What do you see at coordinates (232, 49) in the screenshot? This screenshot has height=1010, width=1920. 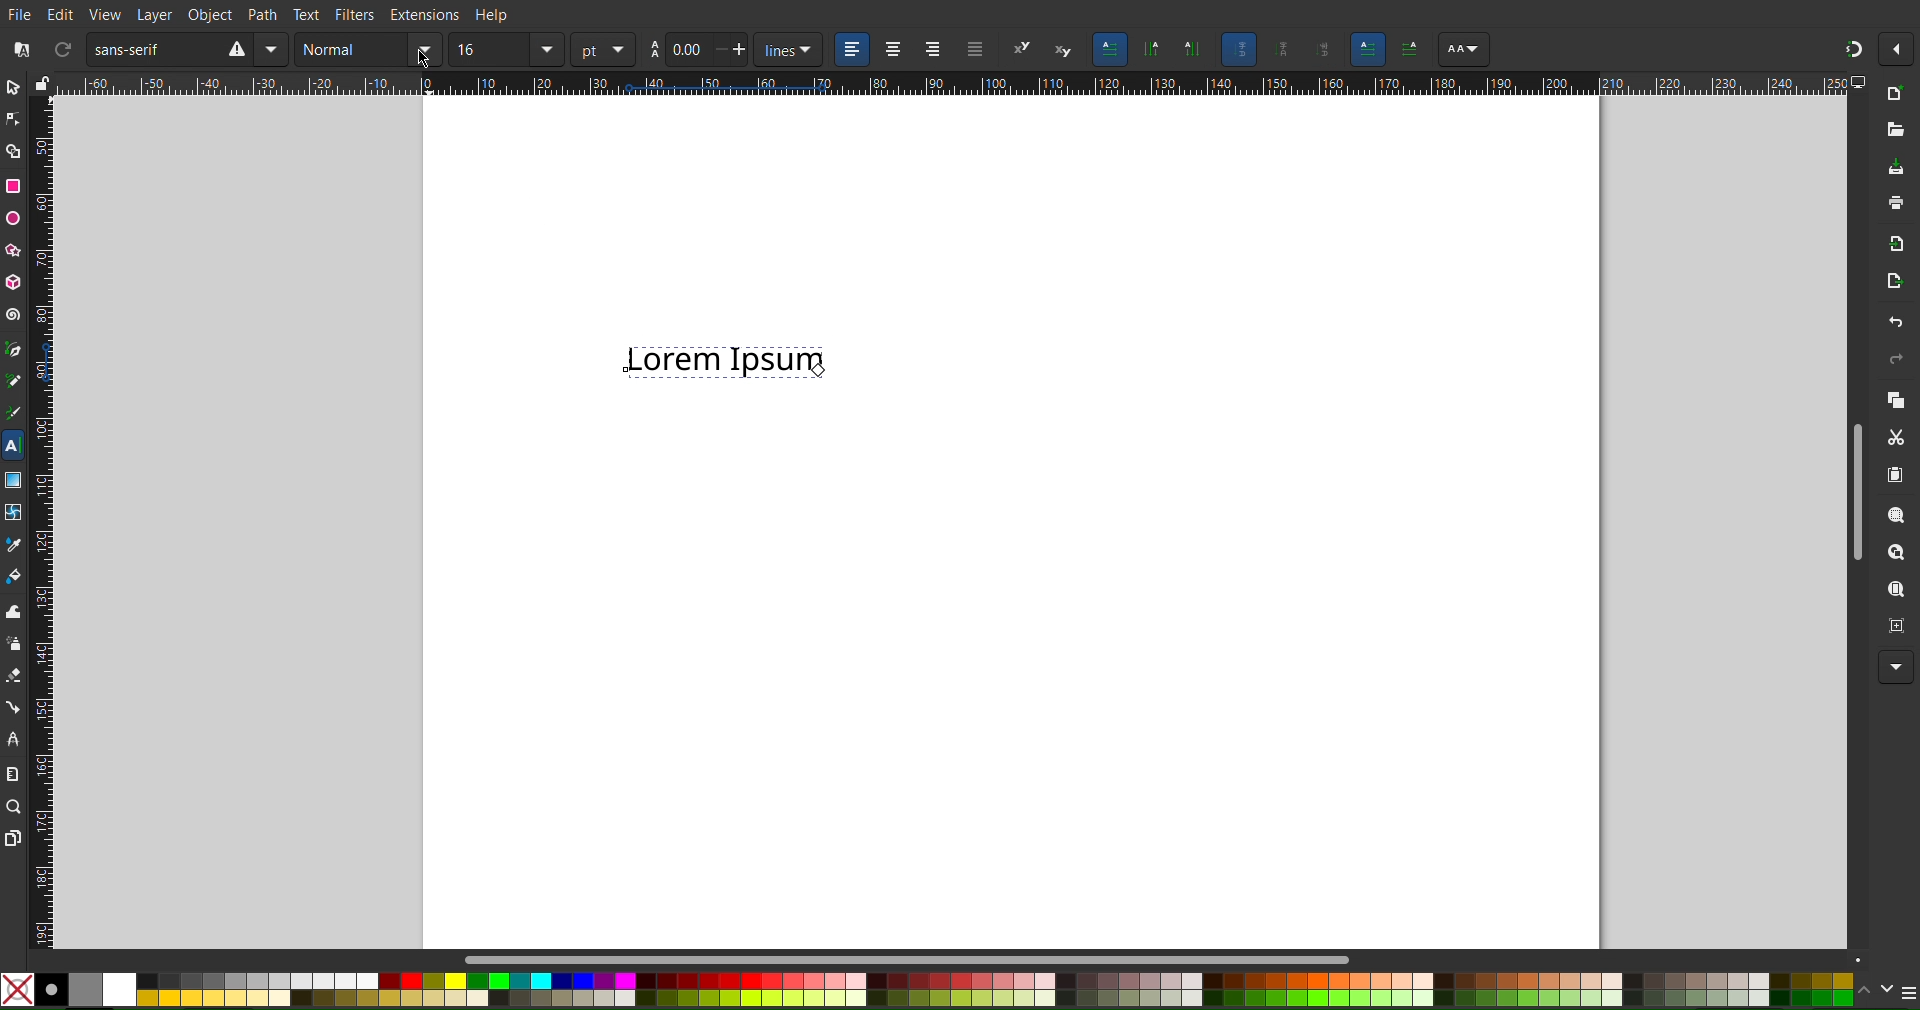 I see `Rotate CW` at bounding box center [232, 49].